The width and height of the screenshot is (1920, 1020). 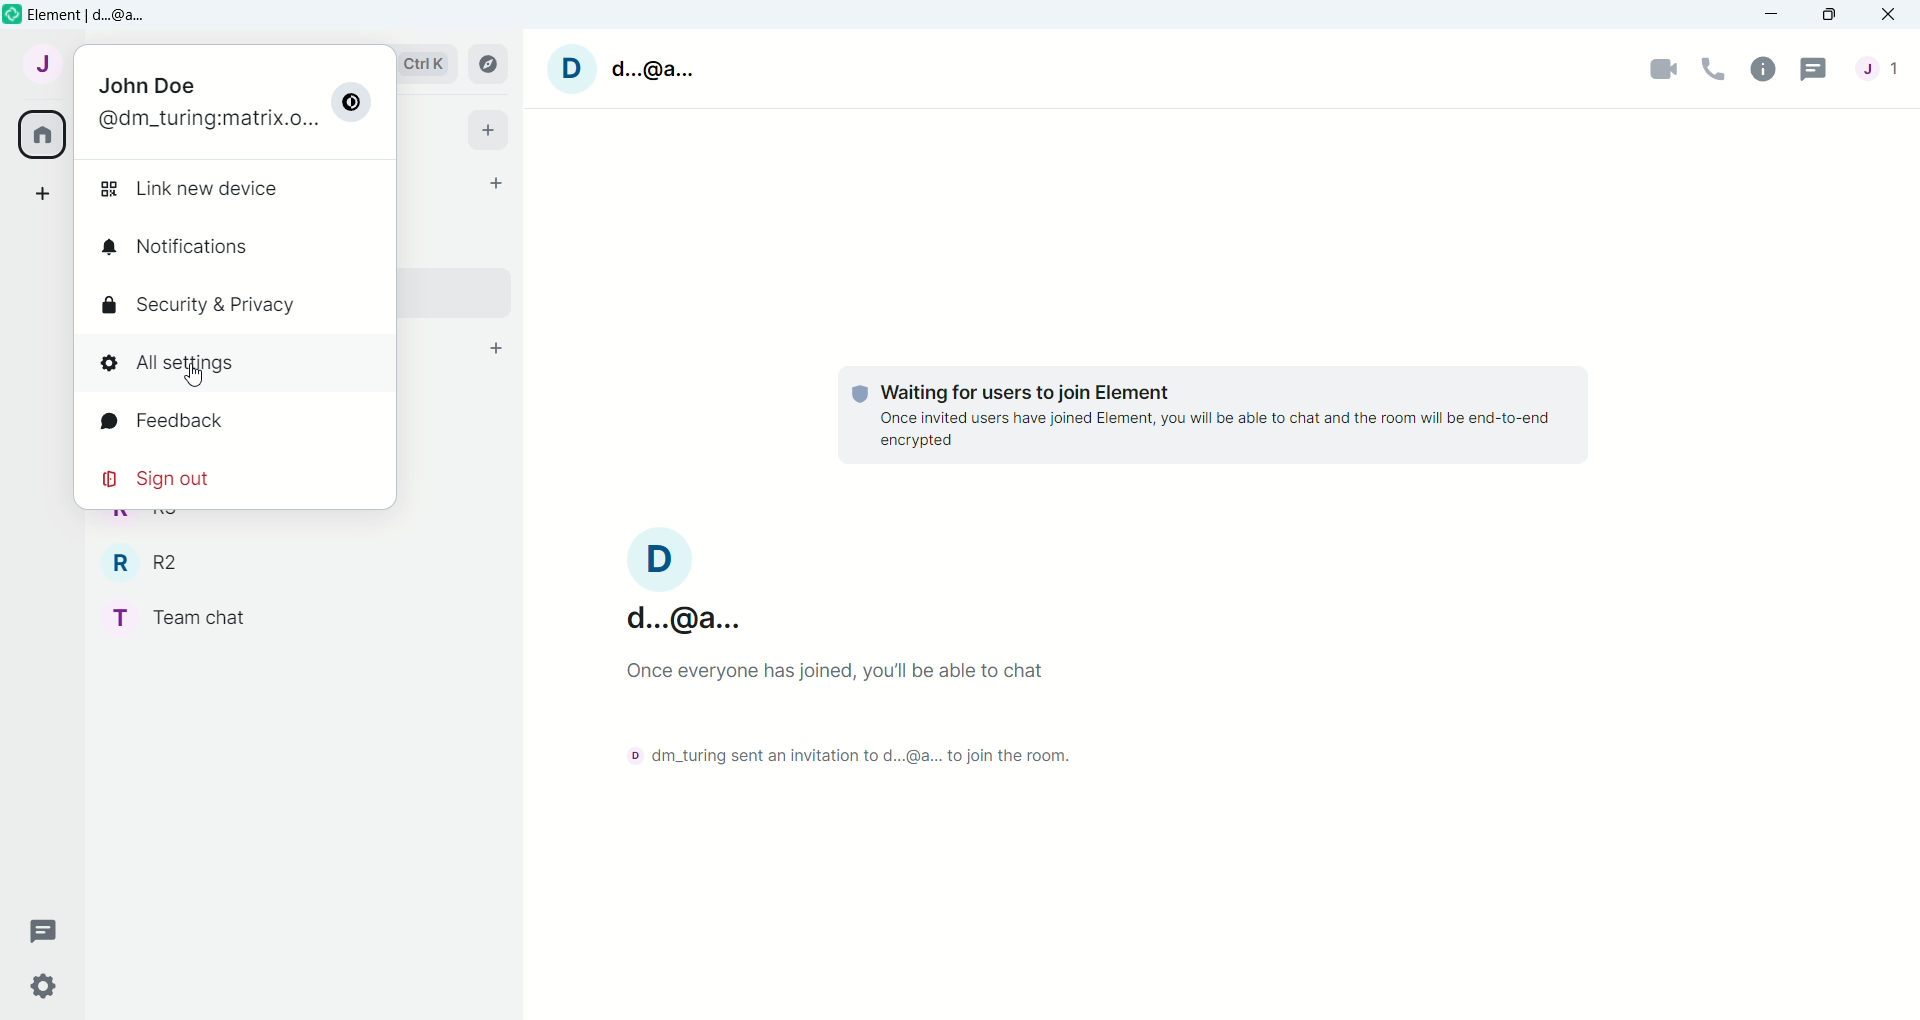 I want to click on Room info, so click(x=1766, y=68).